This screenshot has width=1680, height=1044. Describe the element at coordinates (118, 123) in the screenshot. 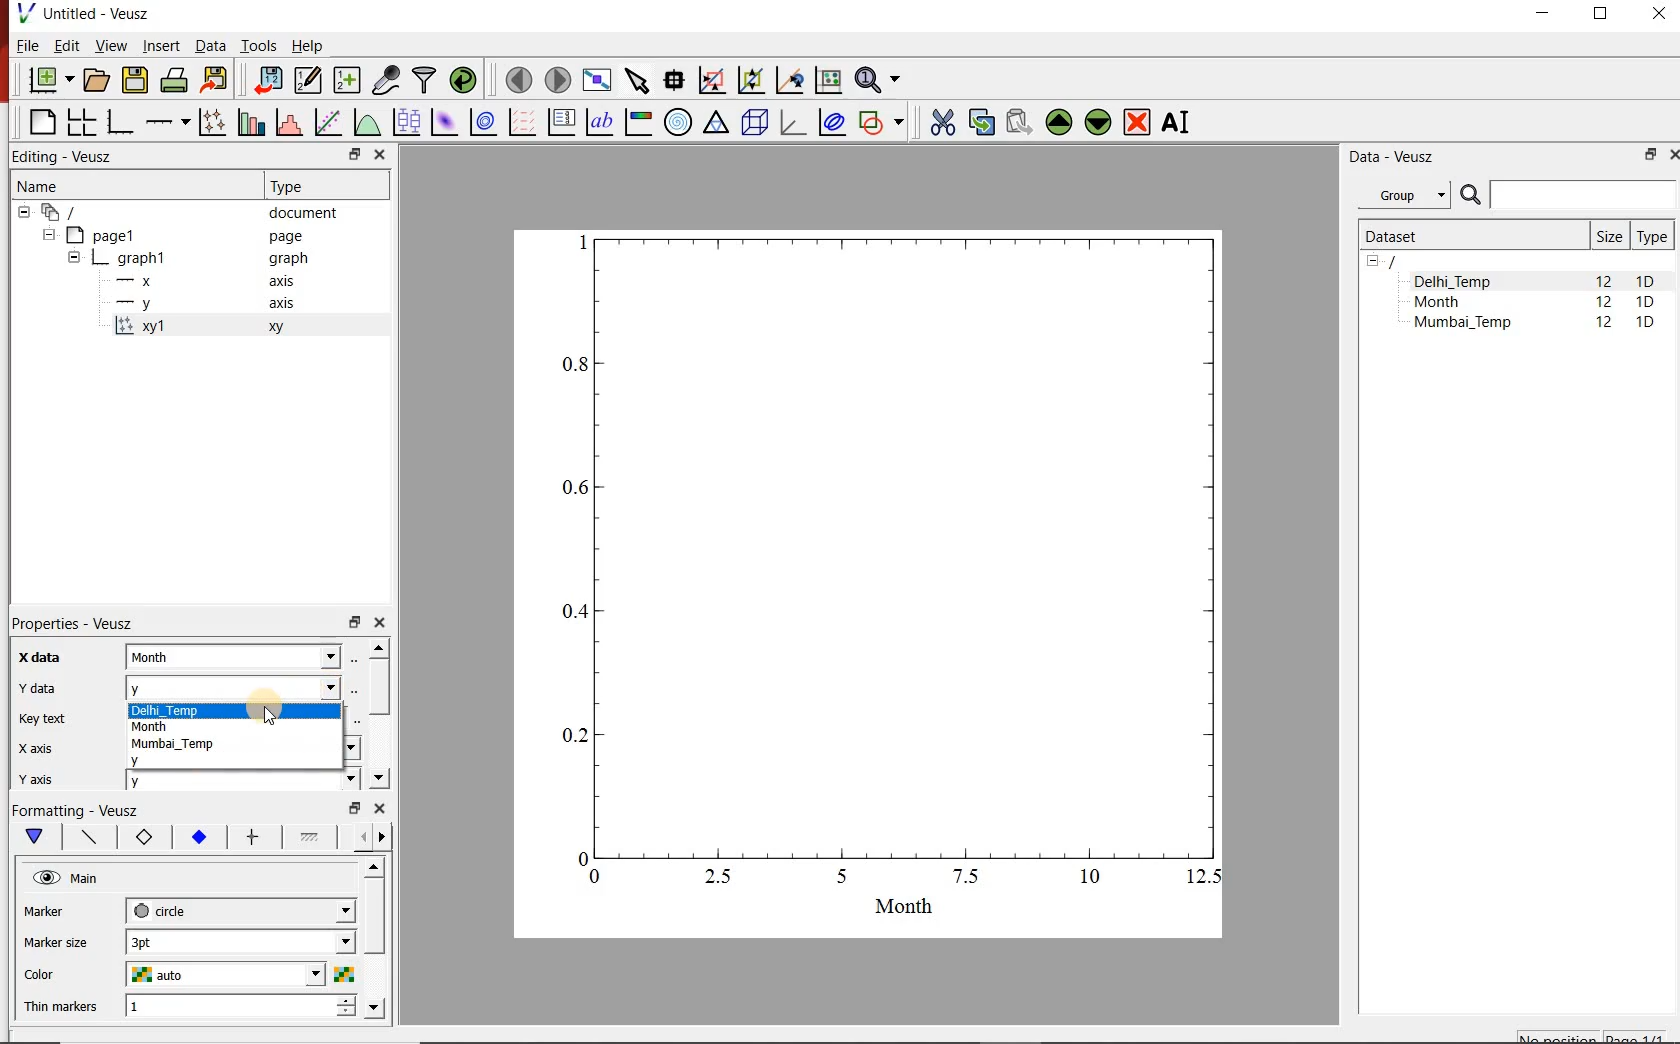

I see `base graph` at that location.